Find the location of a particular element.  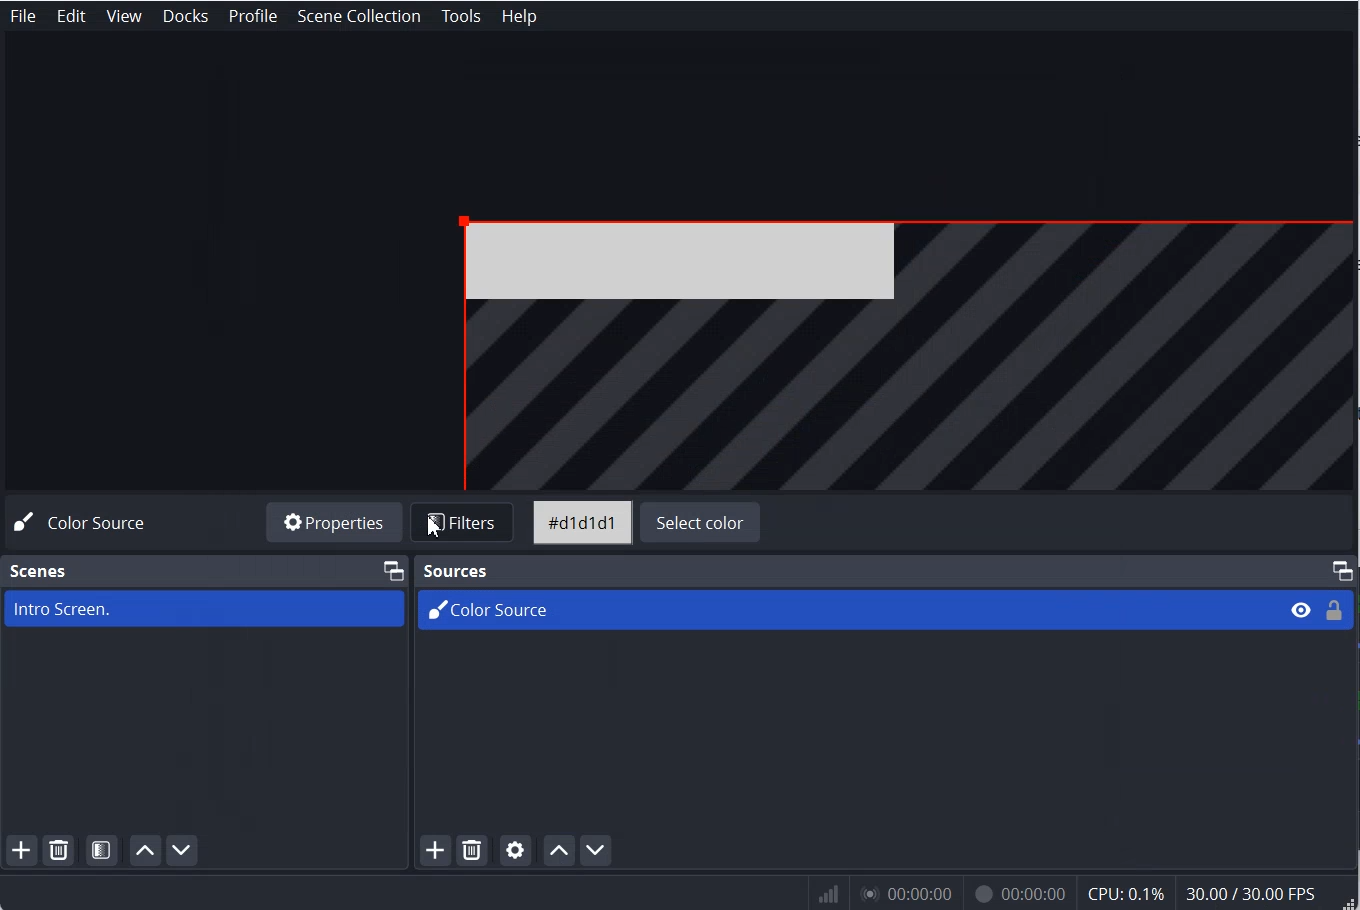

Select color is located at coordinates (701, 524).